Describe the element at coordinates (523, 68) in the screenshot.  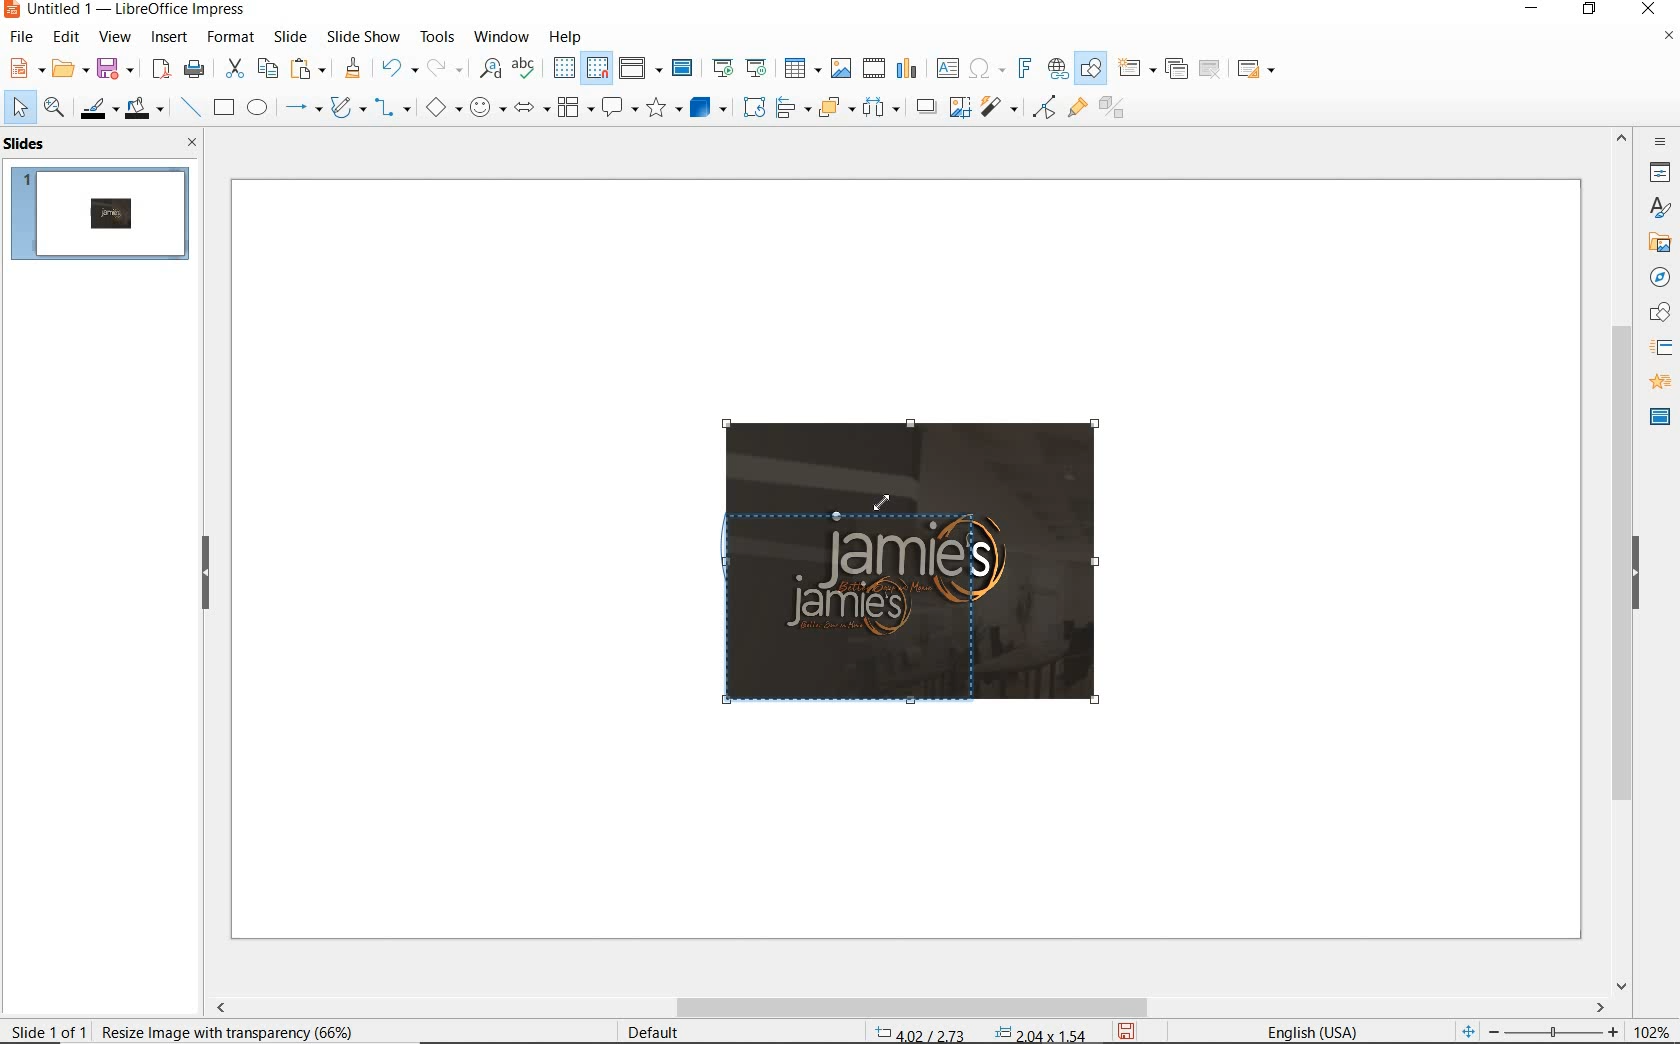
I see `spelling` at that location.